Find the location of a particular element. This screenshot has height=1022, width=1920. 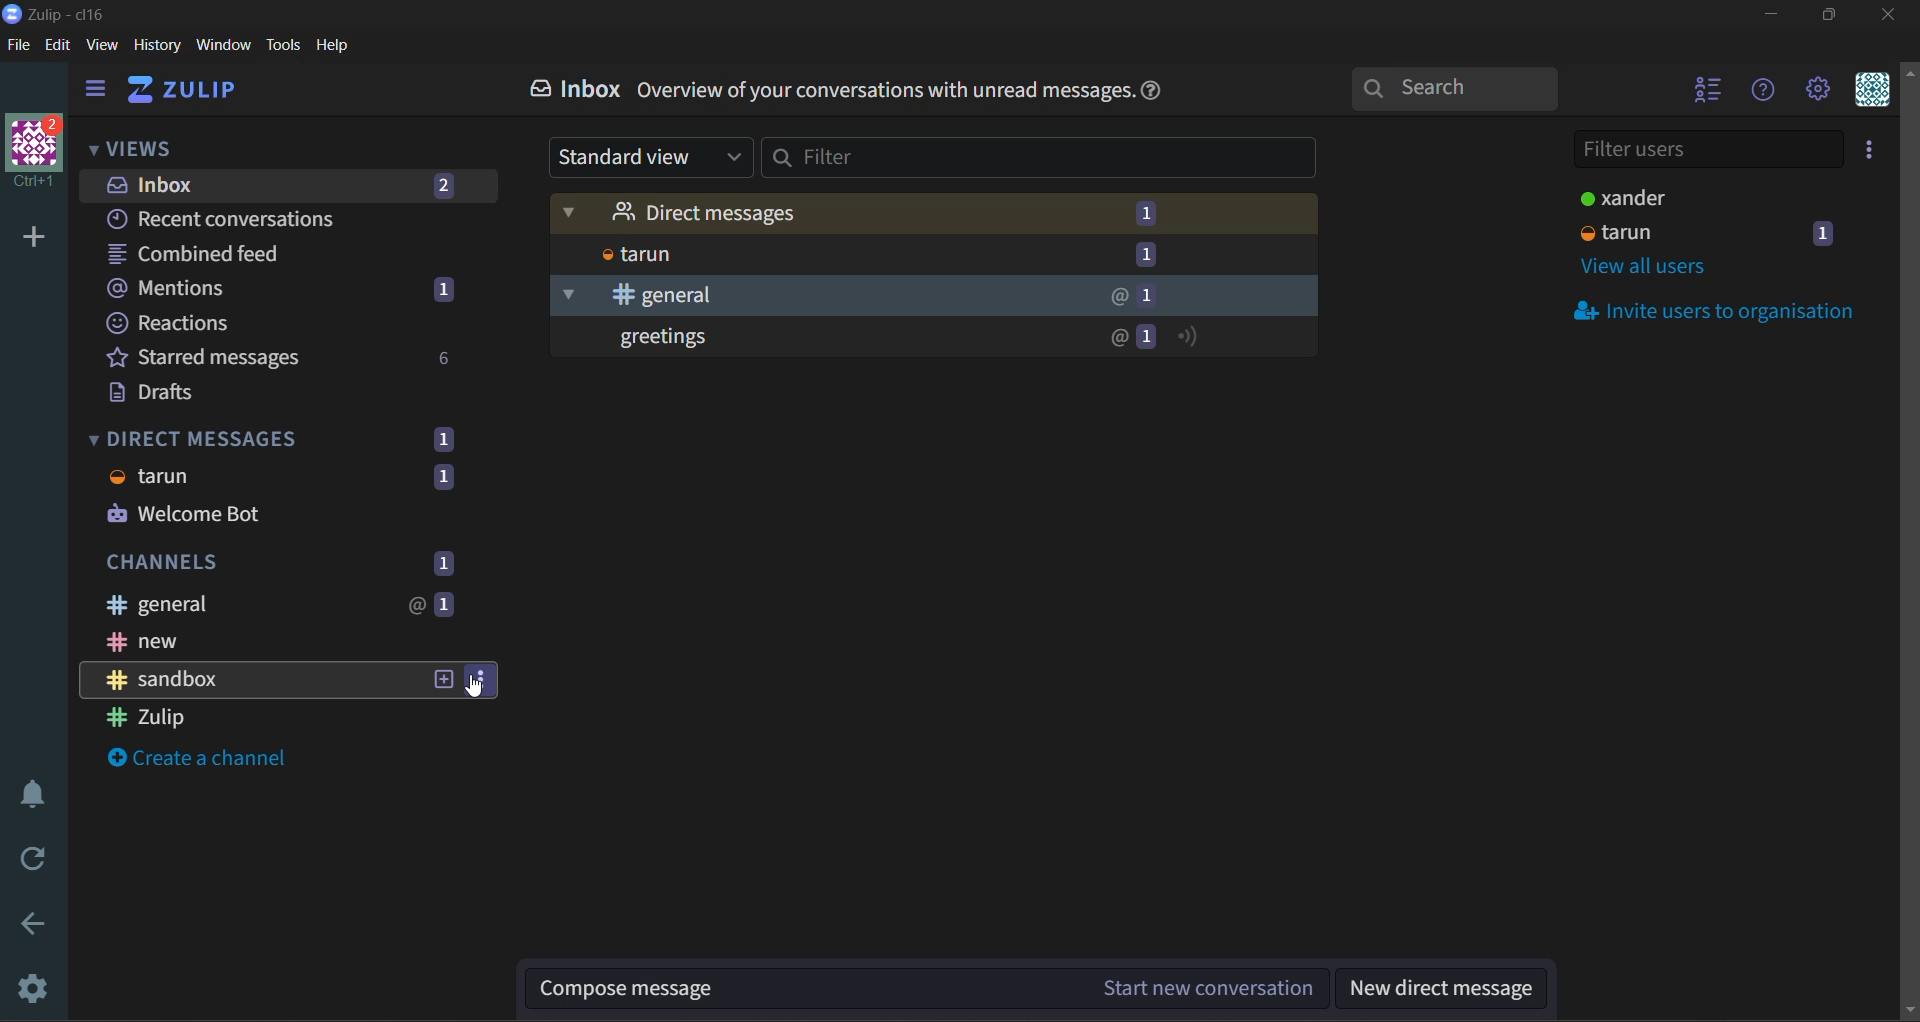

hide side bar is located at coordinates (101, 91).